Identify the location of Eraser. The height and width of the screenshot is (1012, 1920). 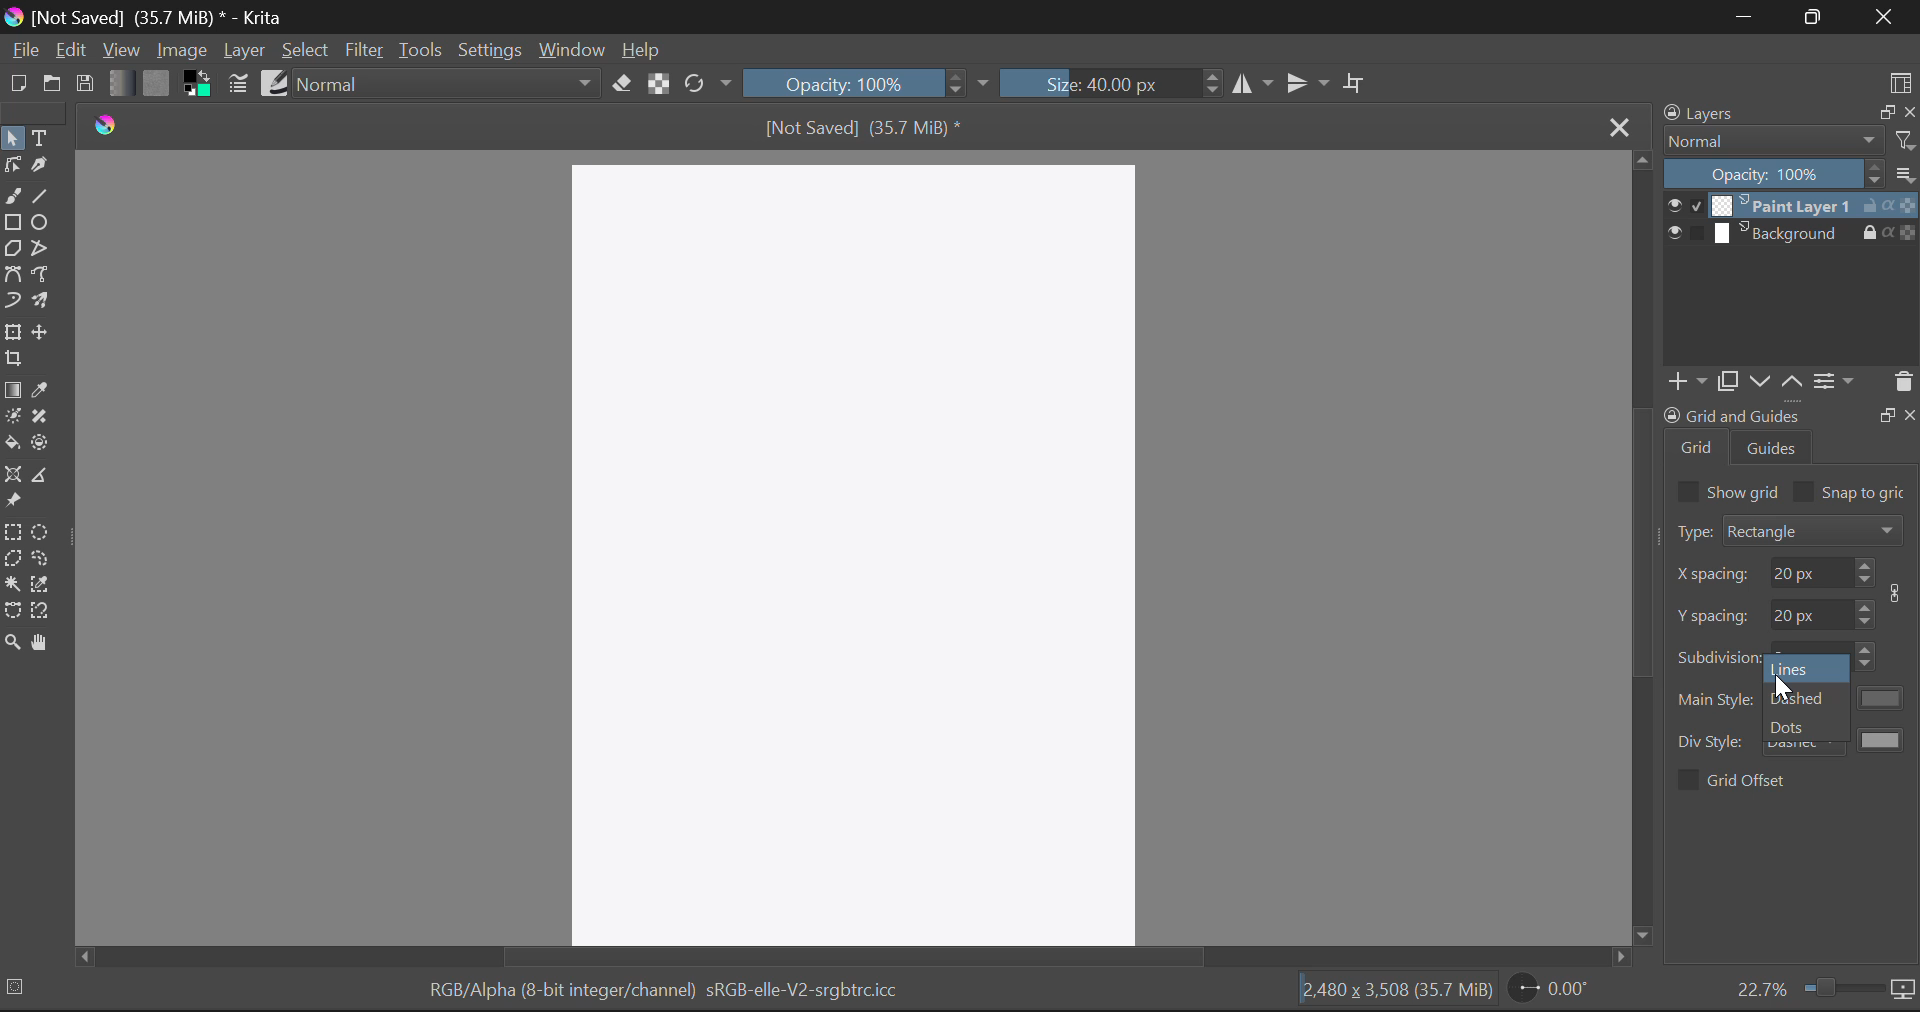
(622, 84).